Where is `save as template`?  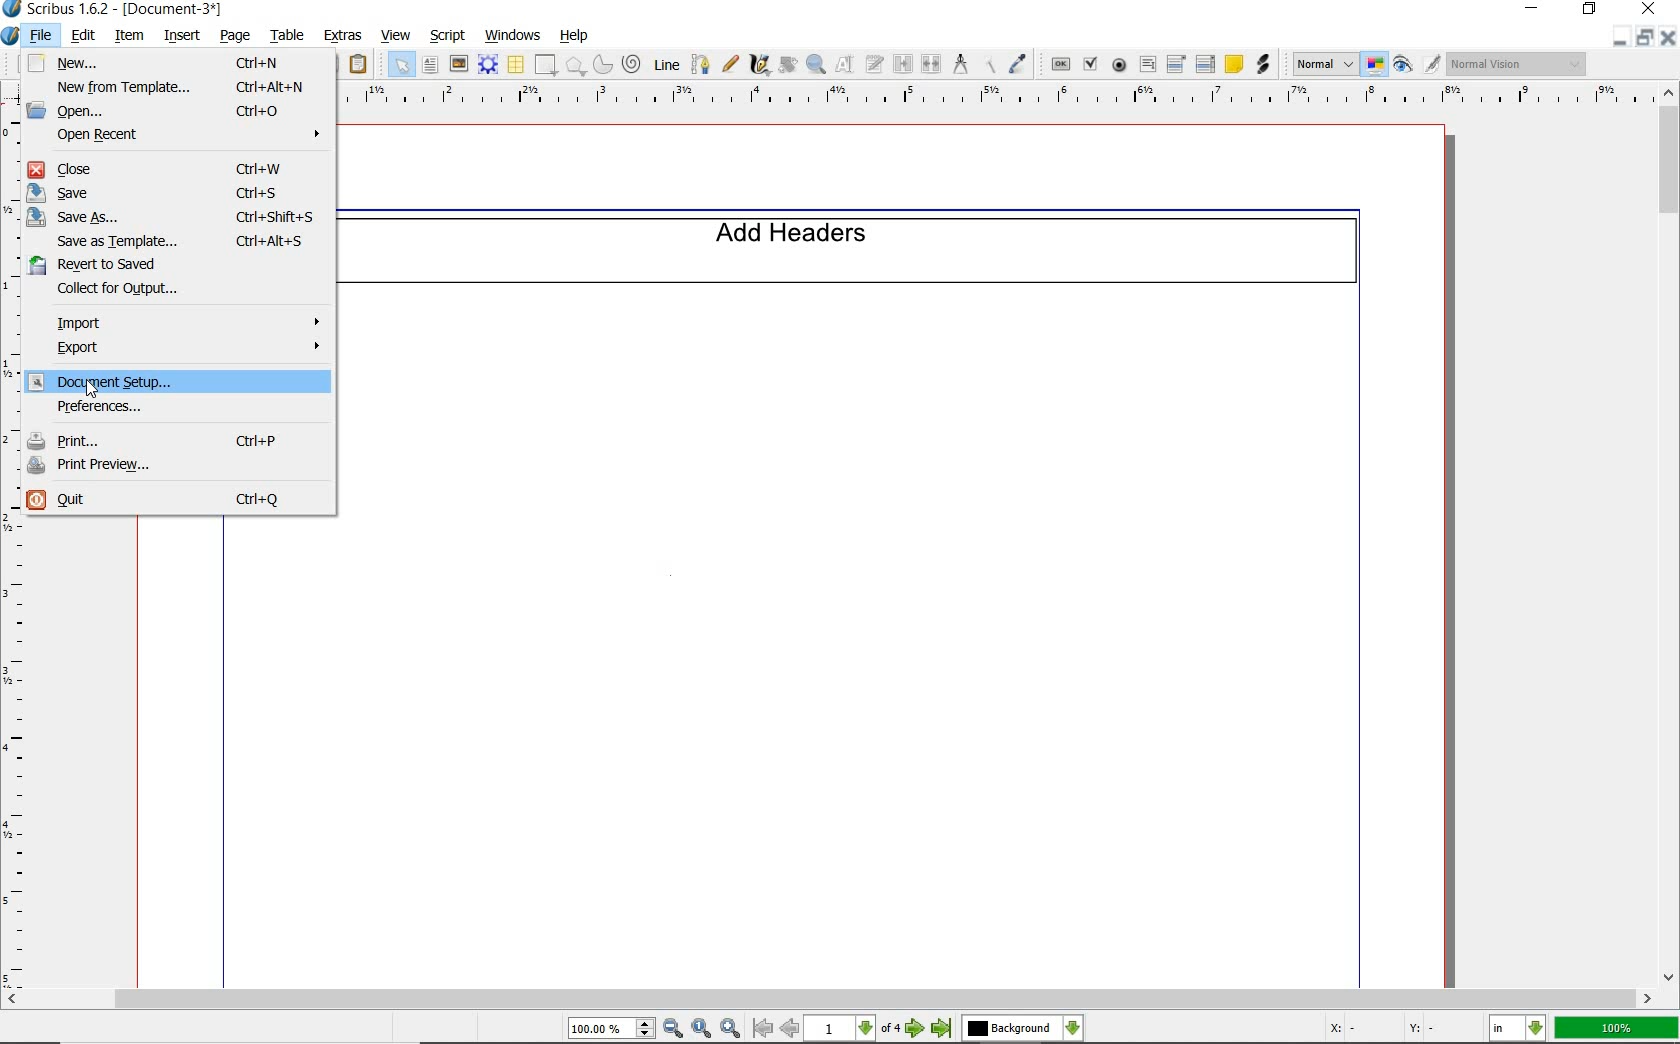 save as template is located at coordinates (187, 242).